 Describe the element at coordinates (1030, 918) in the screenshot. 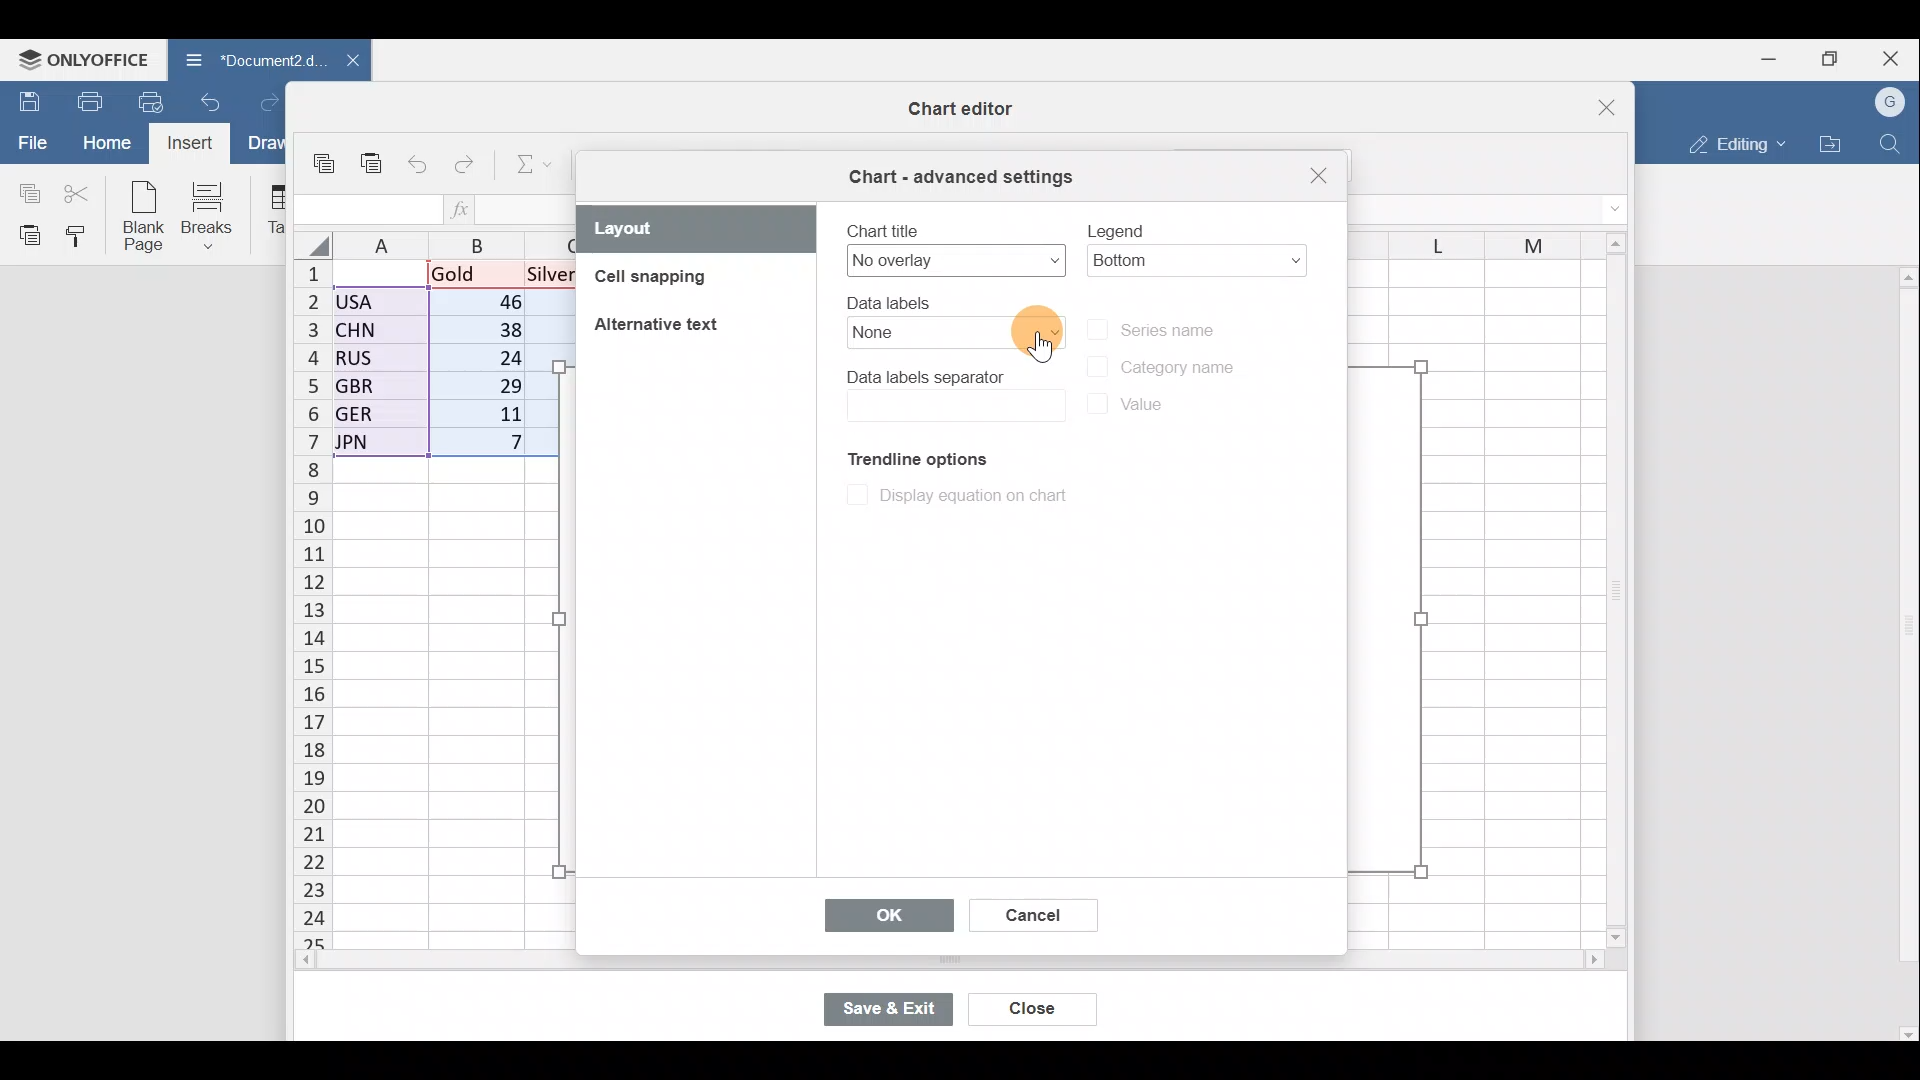

I see `Cancel` at that location.